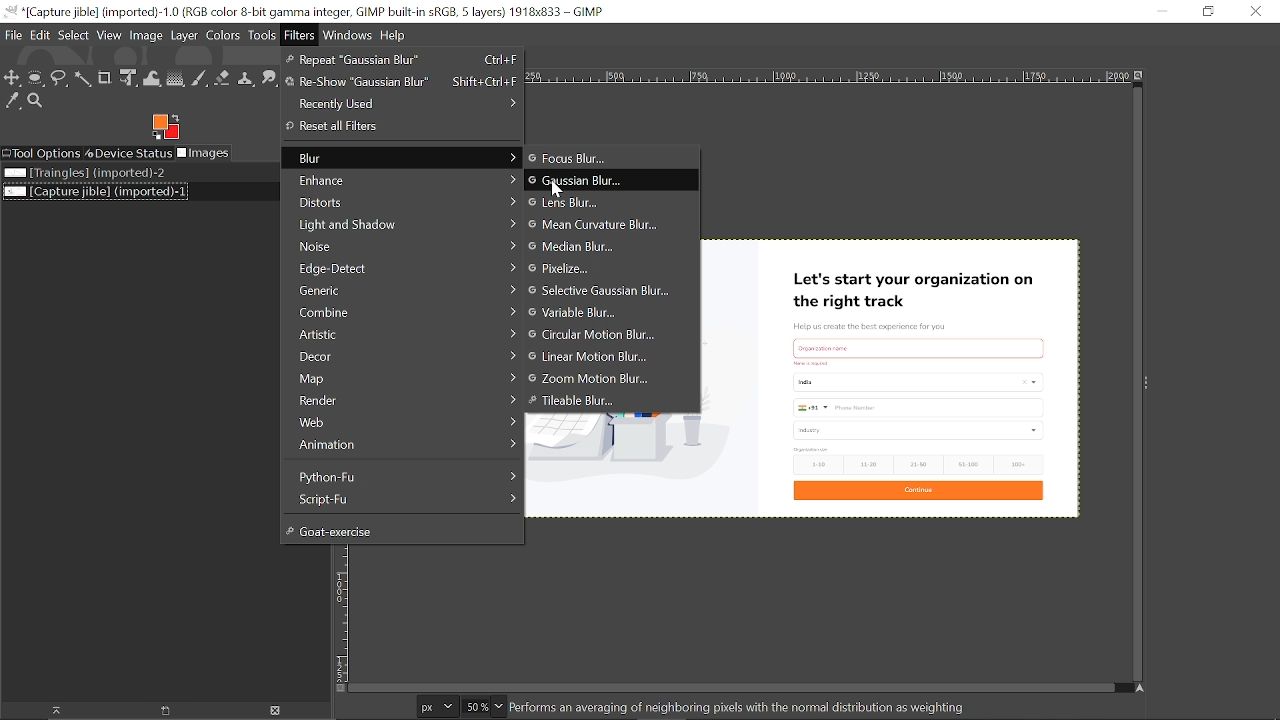  Describe the element at coordinates (402, 334) in the screenshot. I see `Artistic` at that location.